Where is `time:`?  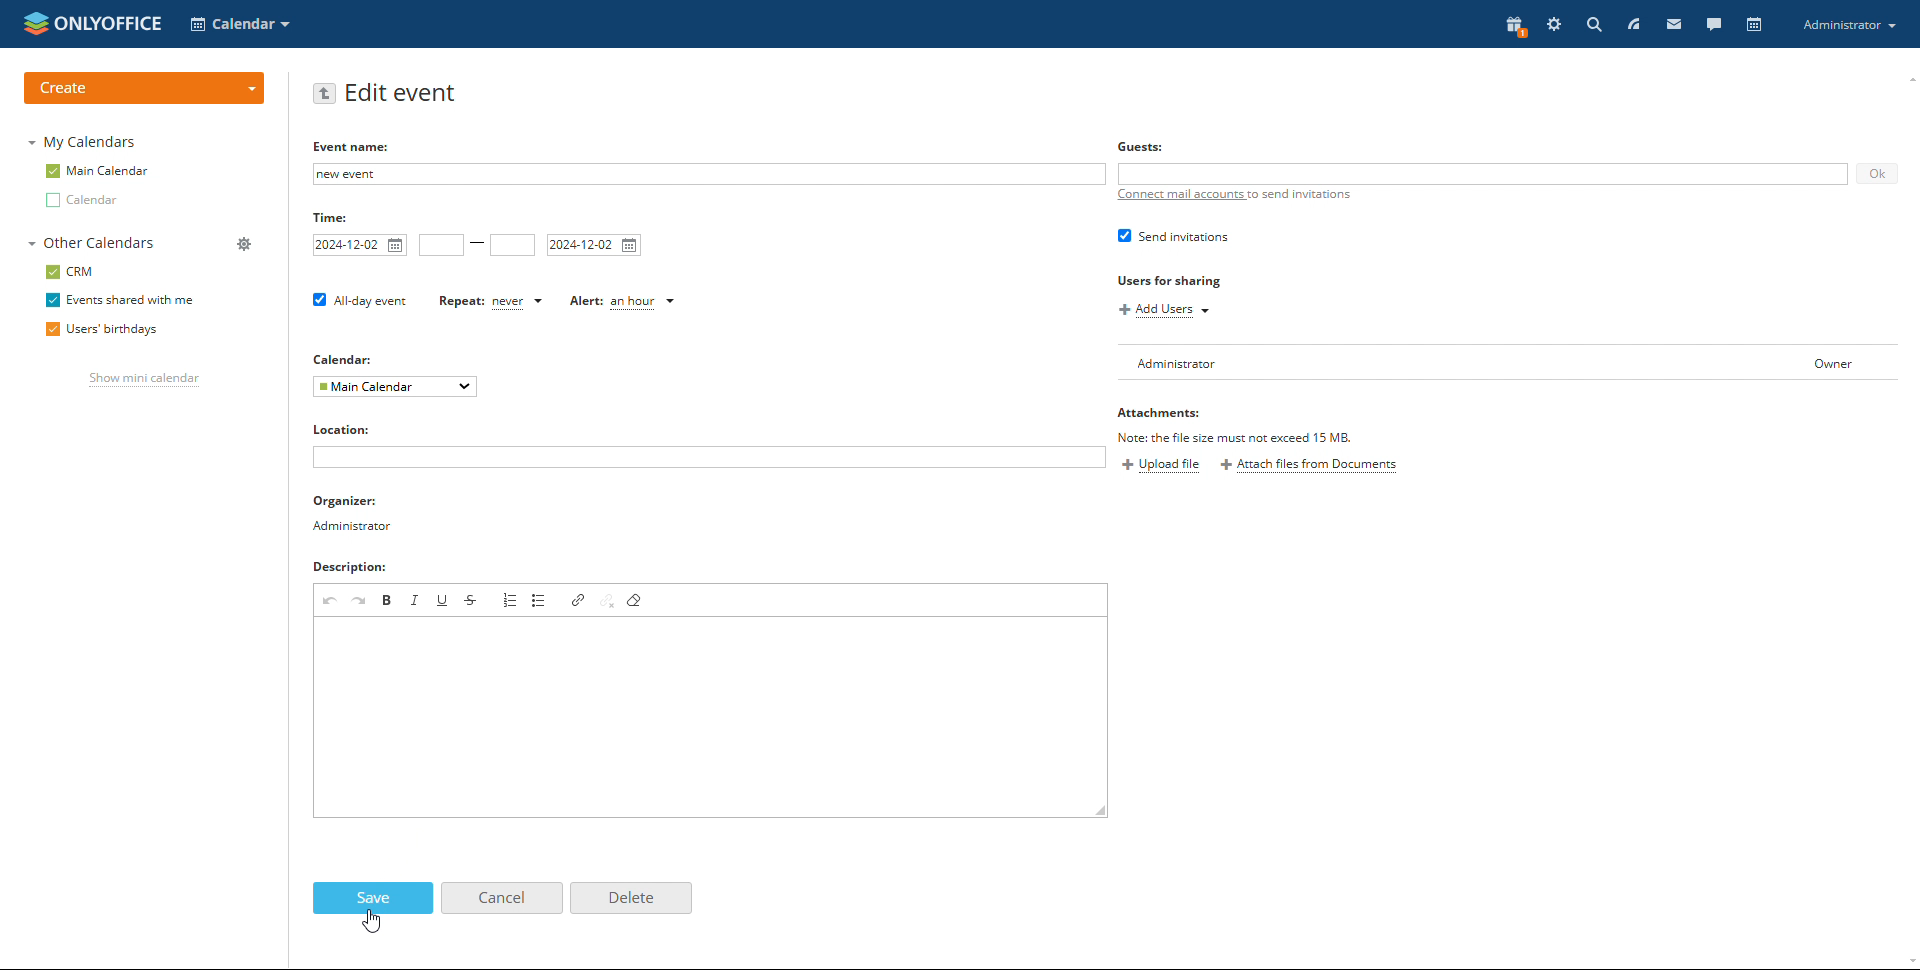 time: is located at coordinates (337, 218).